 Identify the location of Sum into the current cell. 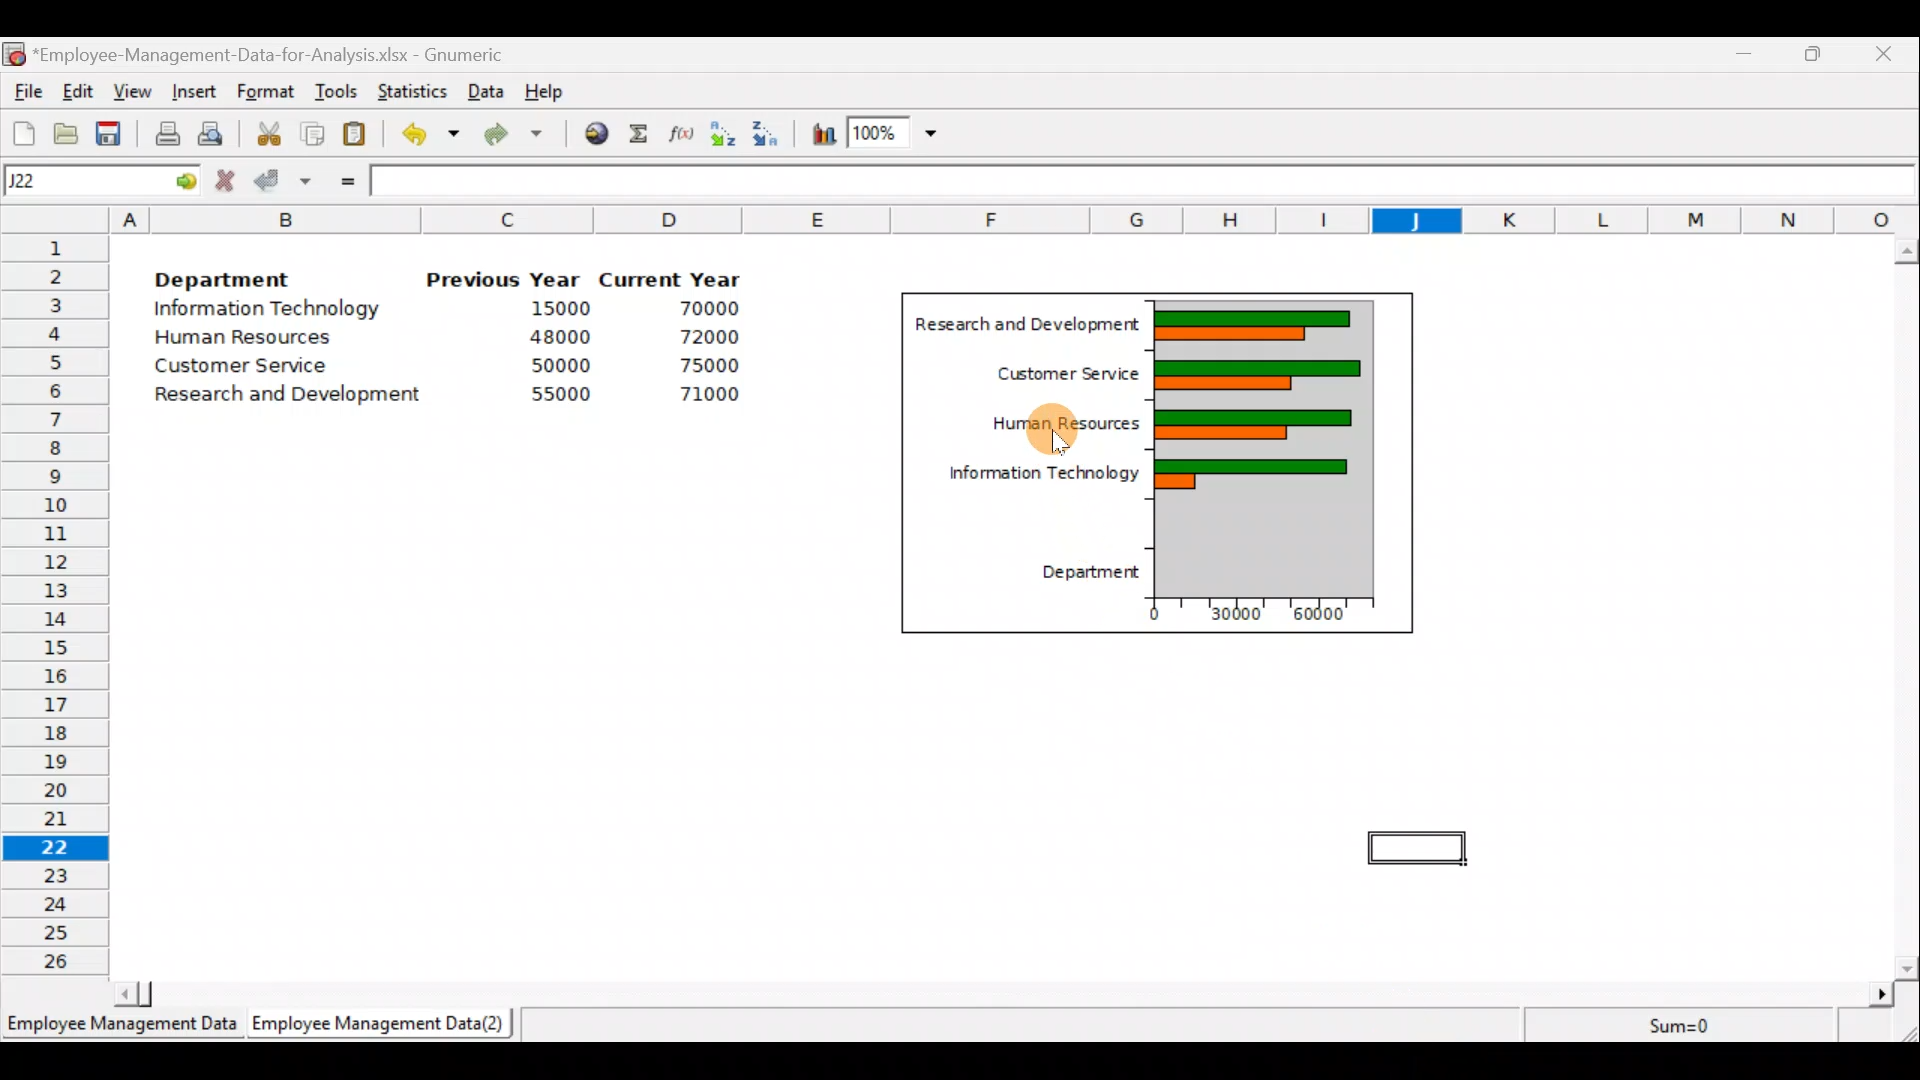
(641, 139).